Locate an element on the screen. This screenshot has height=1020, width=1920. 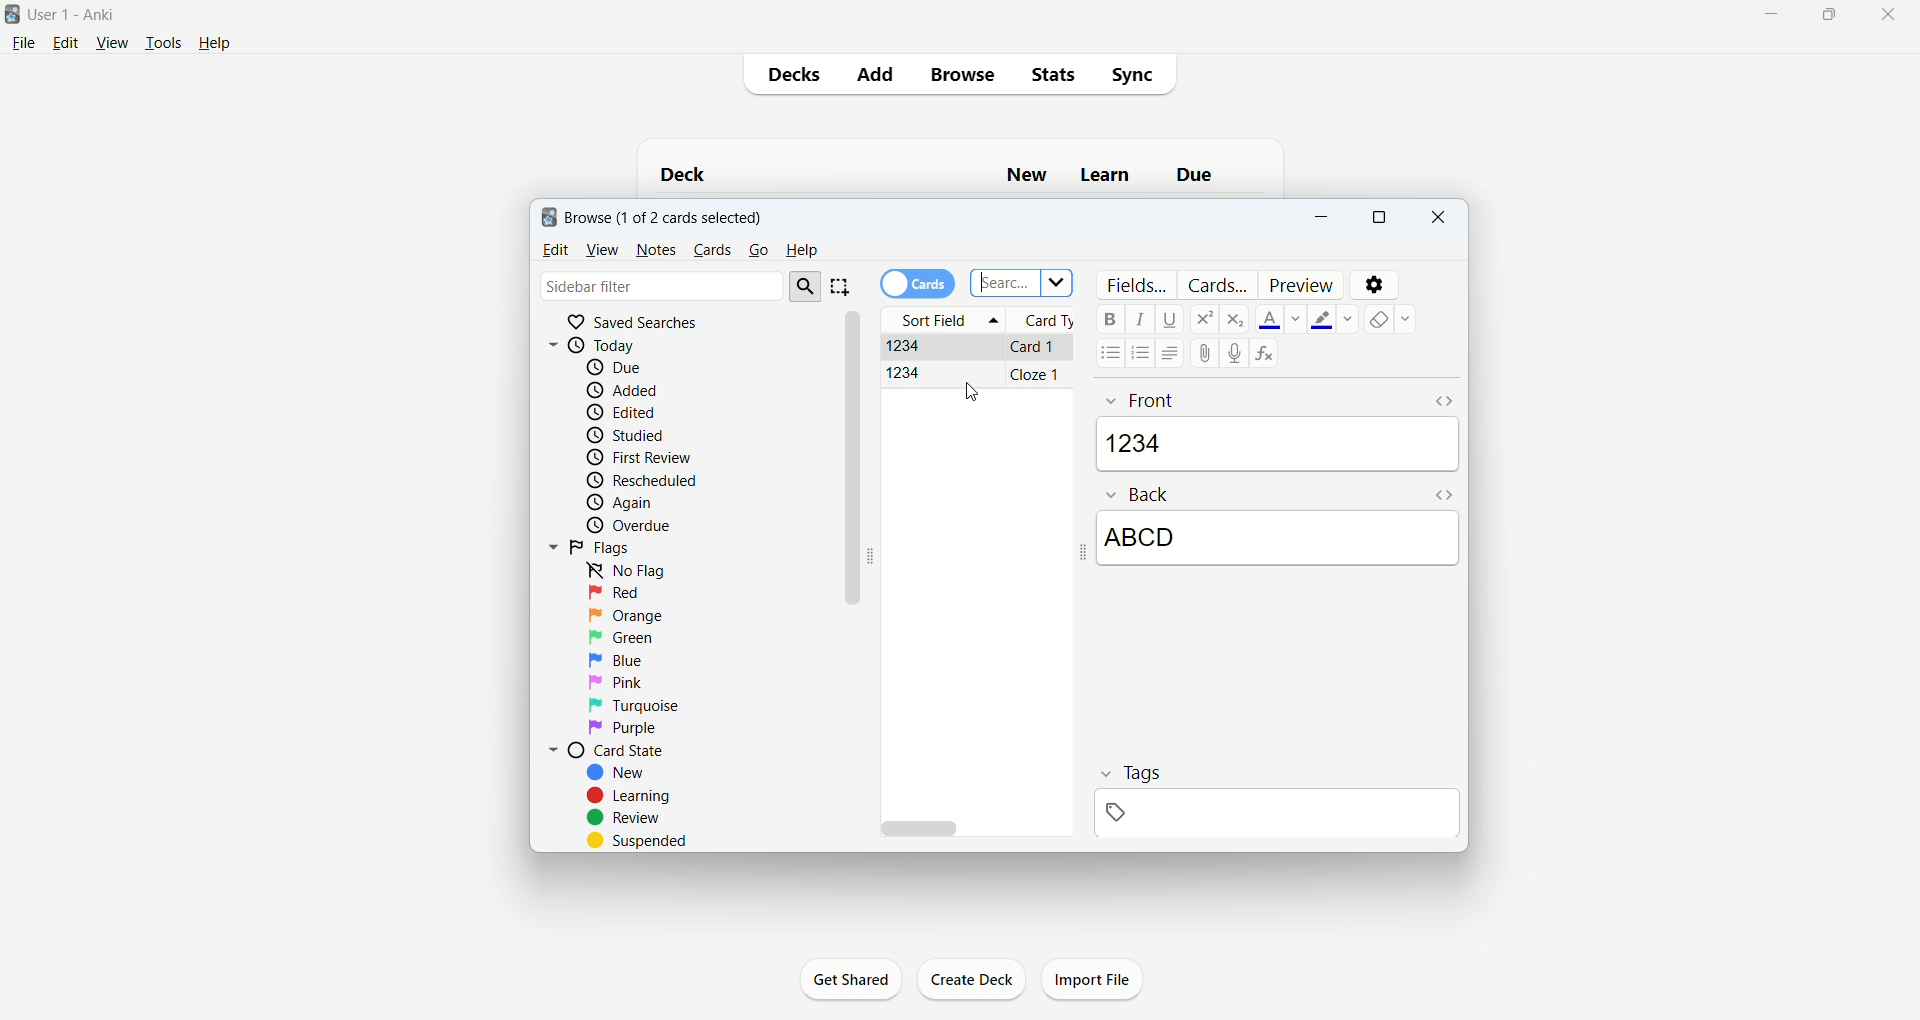
close is located at coordinates (1441, 220).